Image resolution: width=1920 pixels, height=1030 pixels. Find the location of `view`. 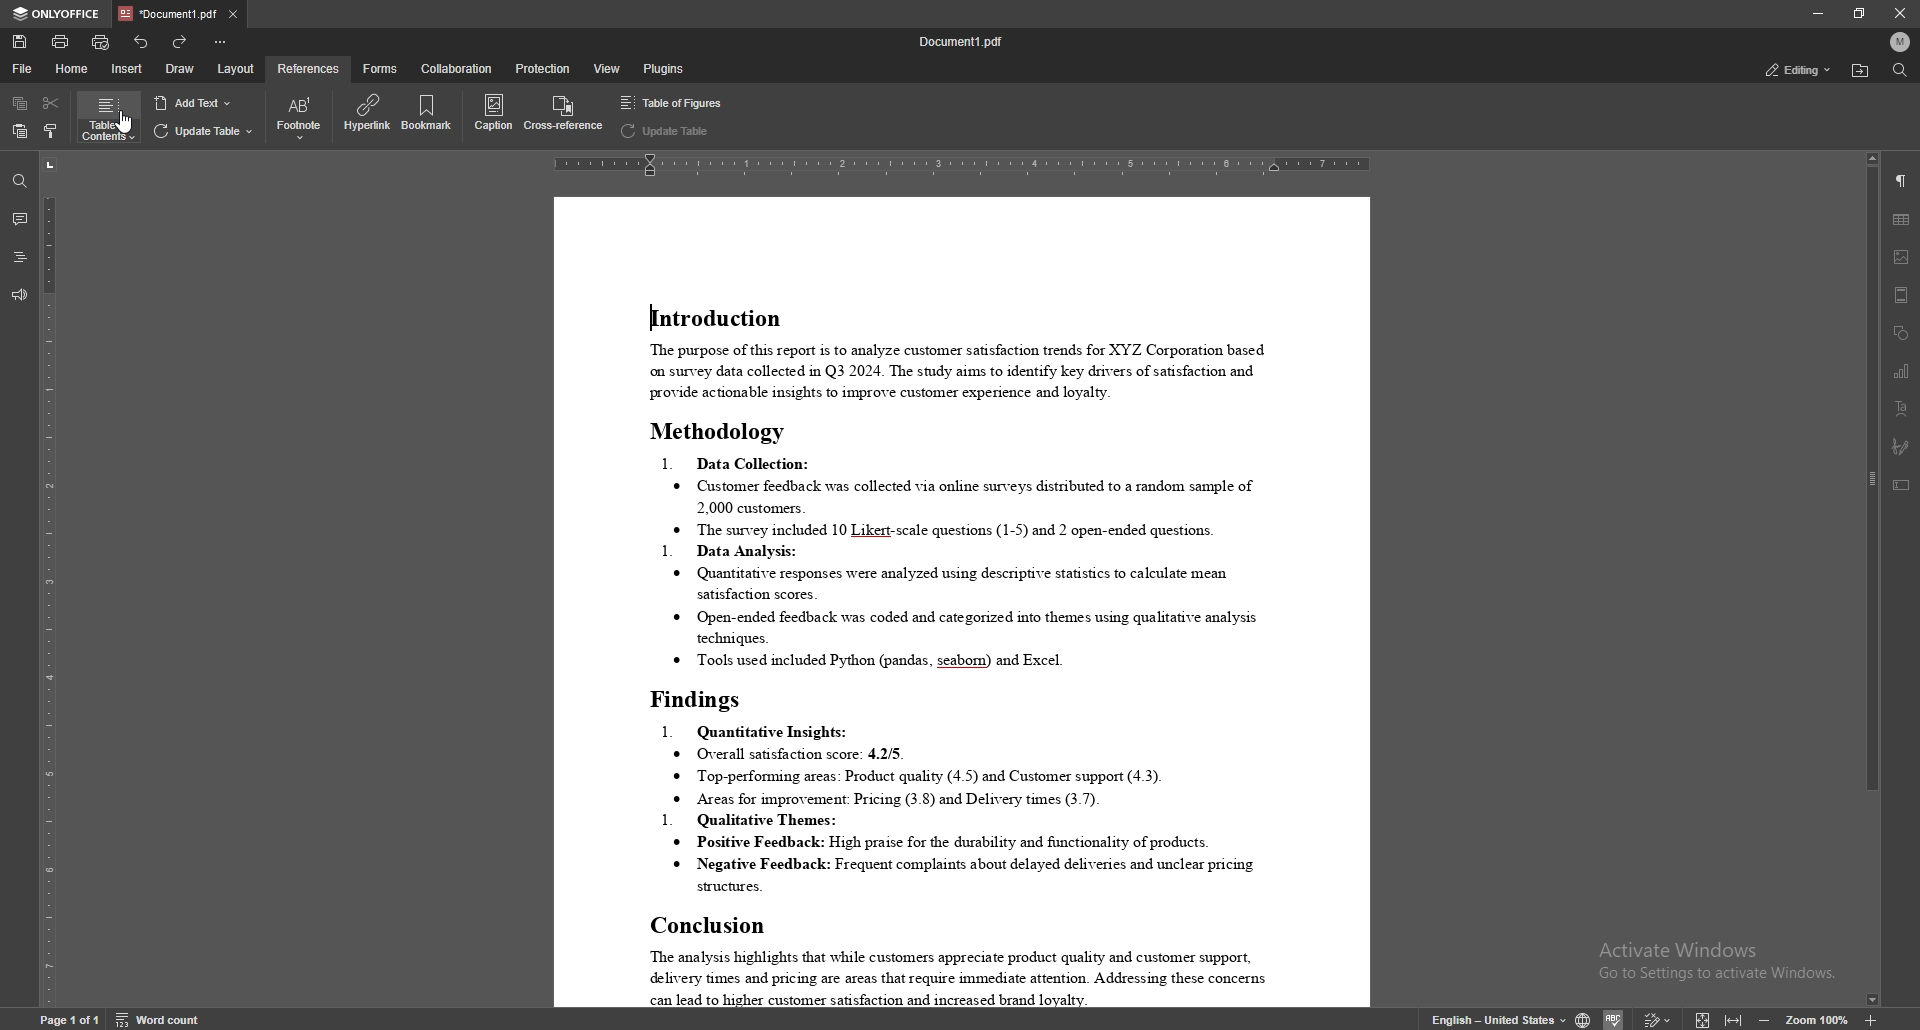

view is located at coordinates (608, 69).